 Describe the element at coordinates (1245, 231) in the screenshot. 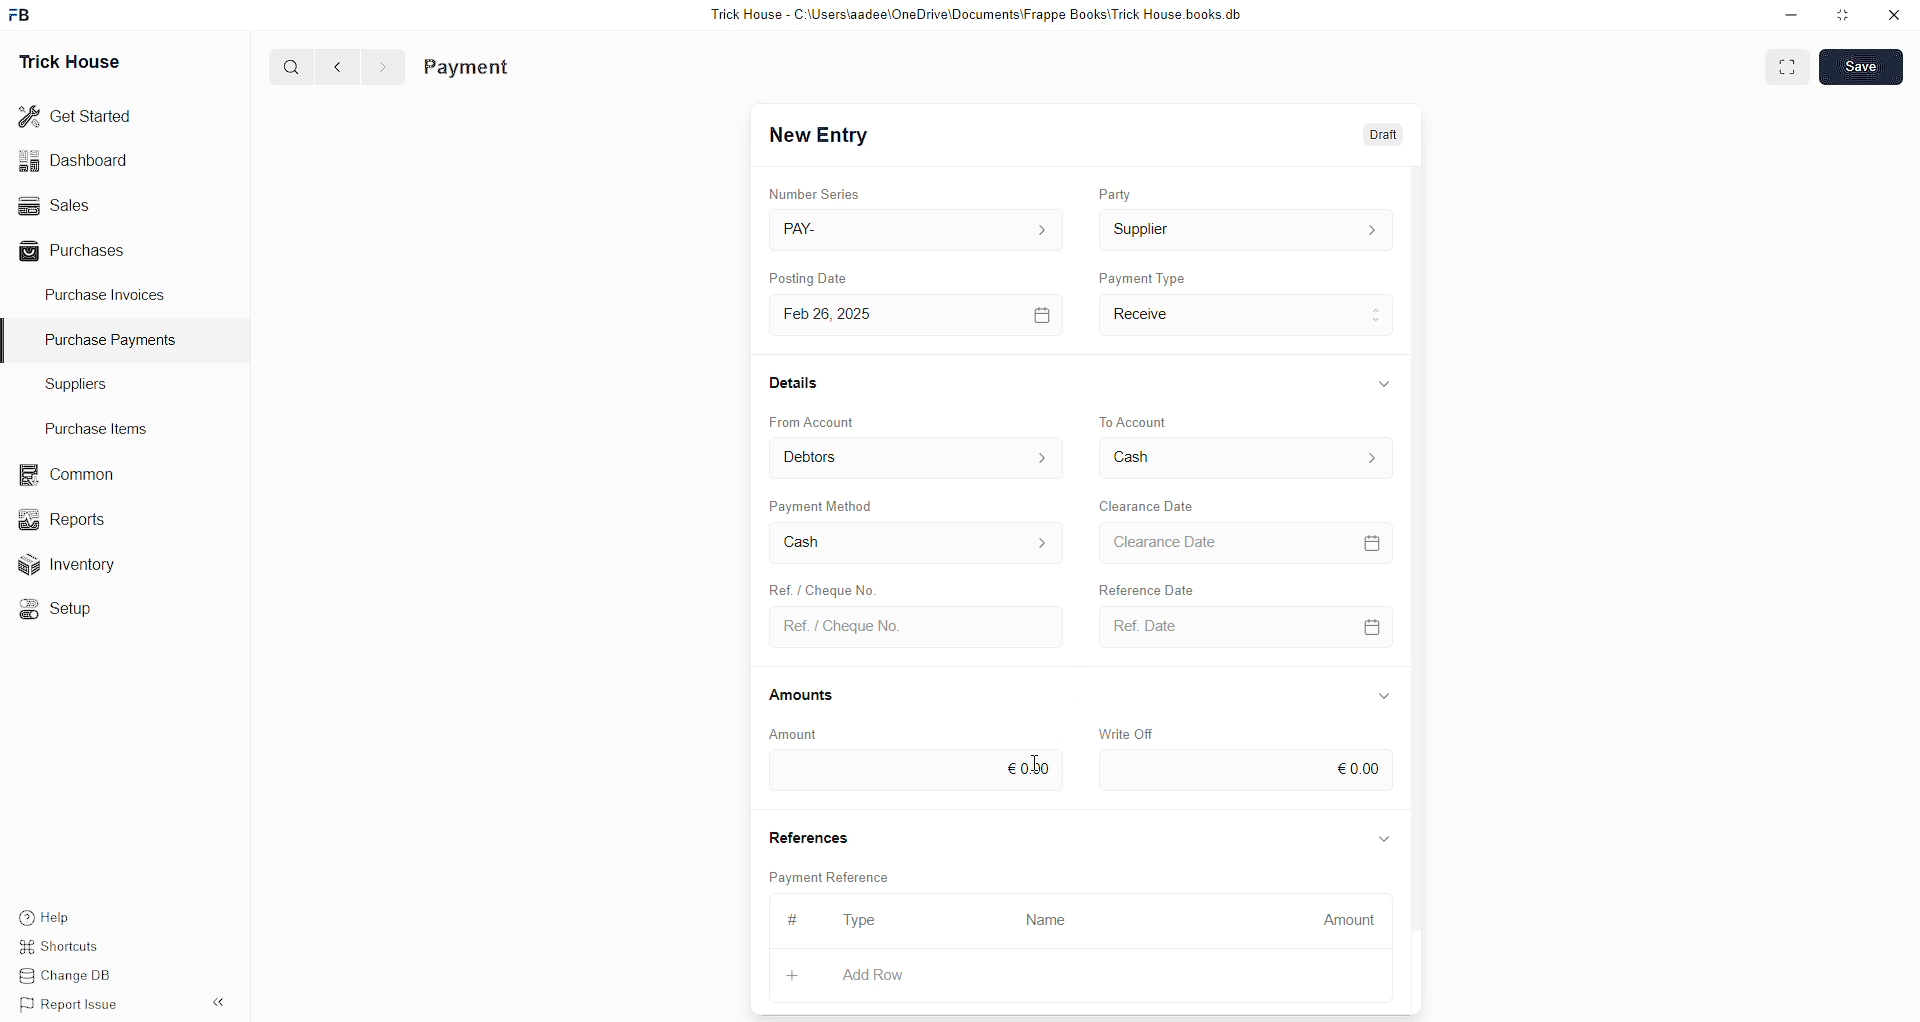

I see `Supplier` at that location.